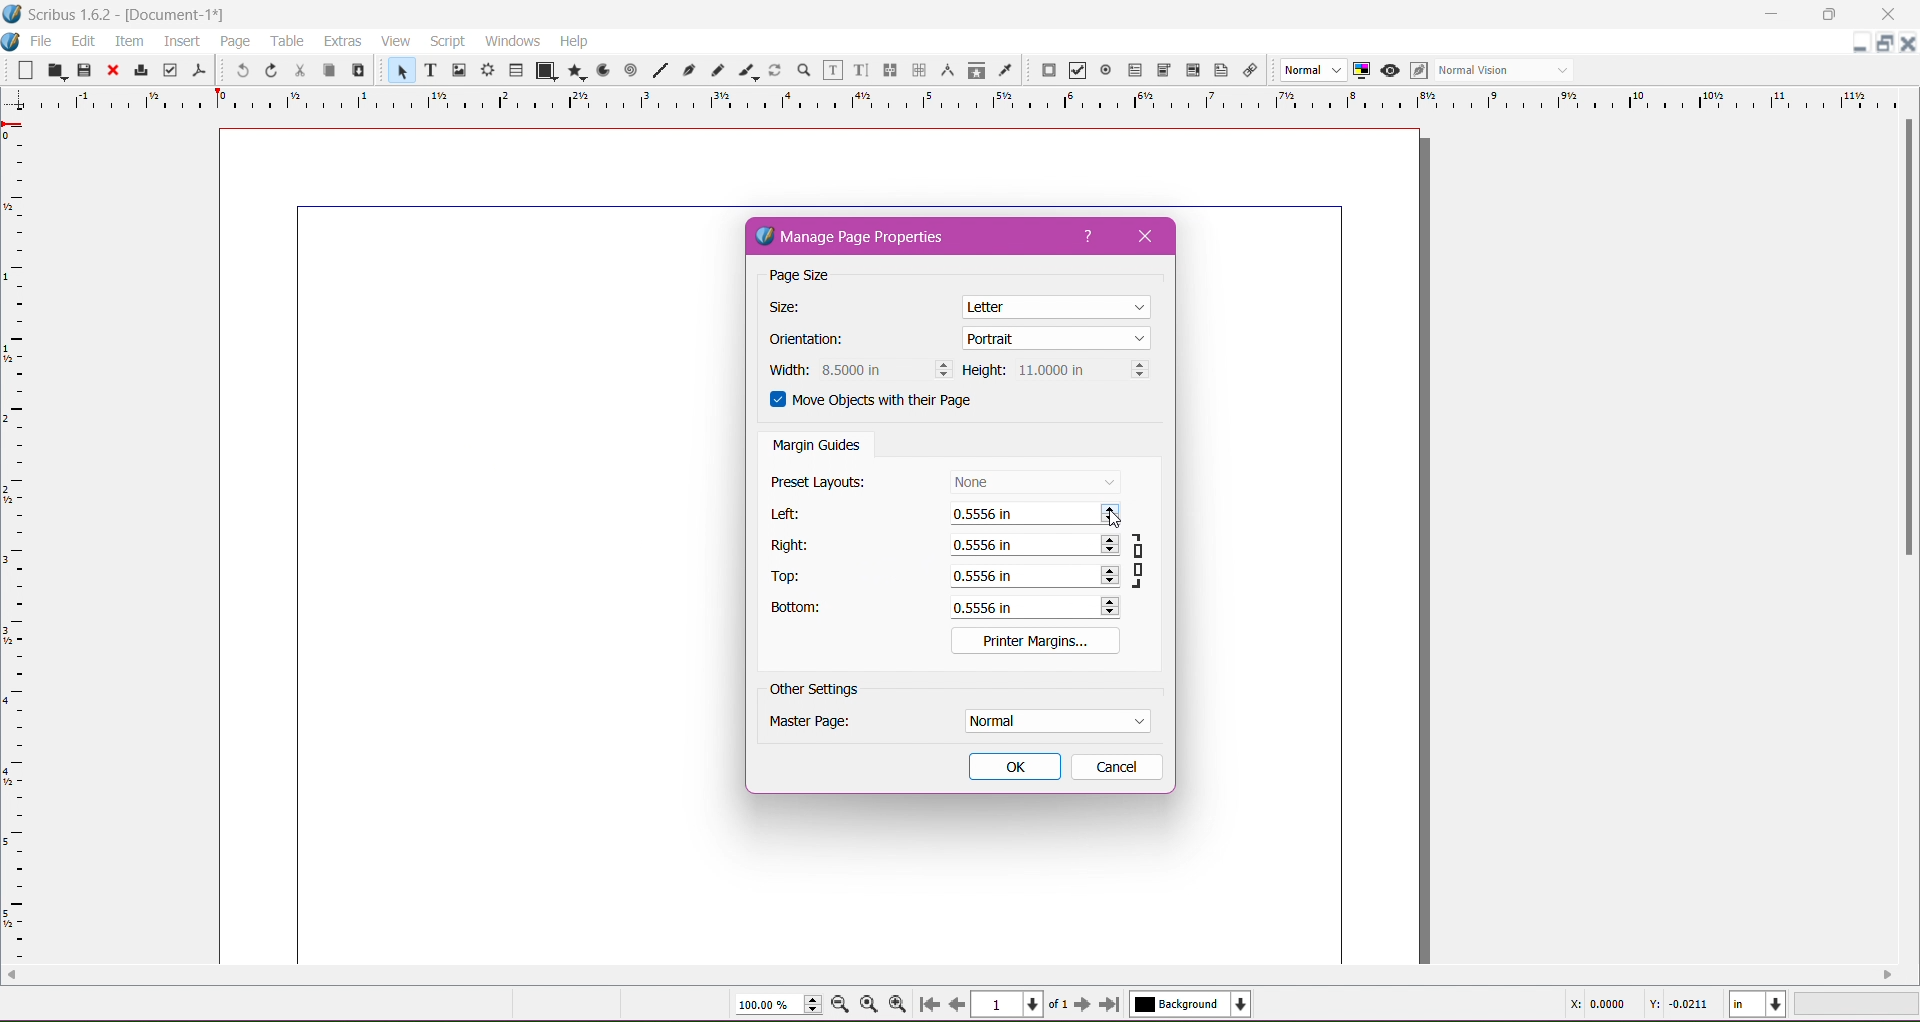 This screenshot has width=1920, height=1022. What do you see at coordinates (181, 42) in the screenshot?
I see `Insert` at bounding box center [181, 42].